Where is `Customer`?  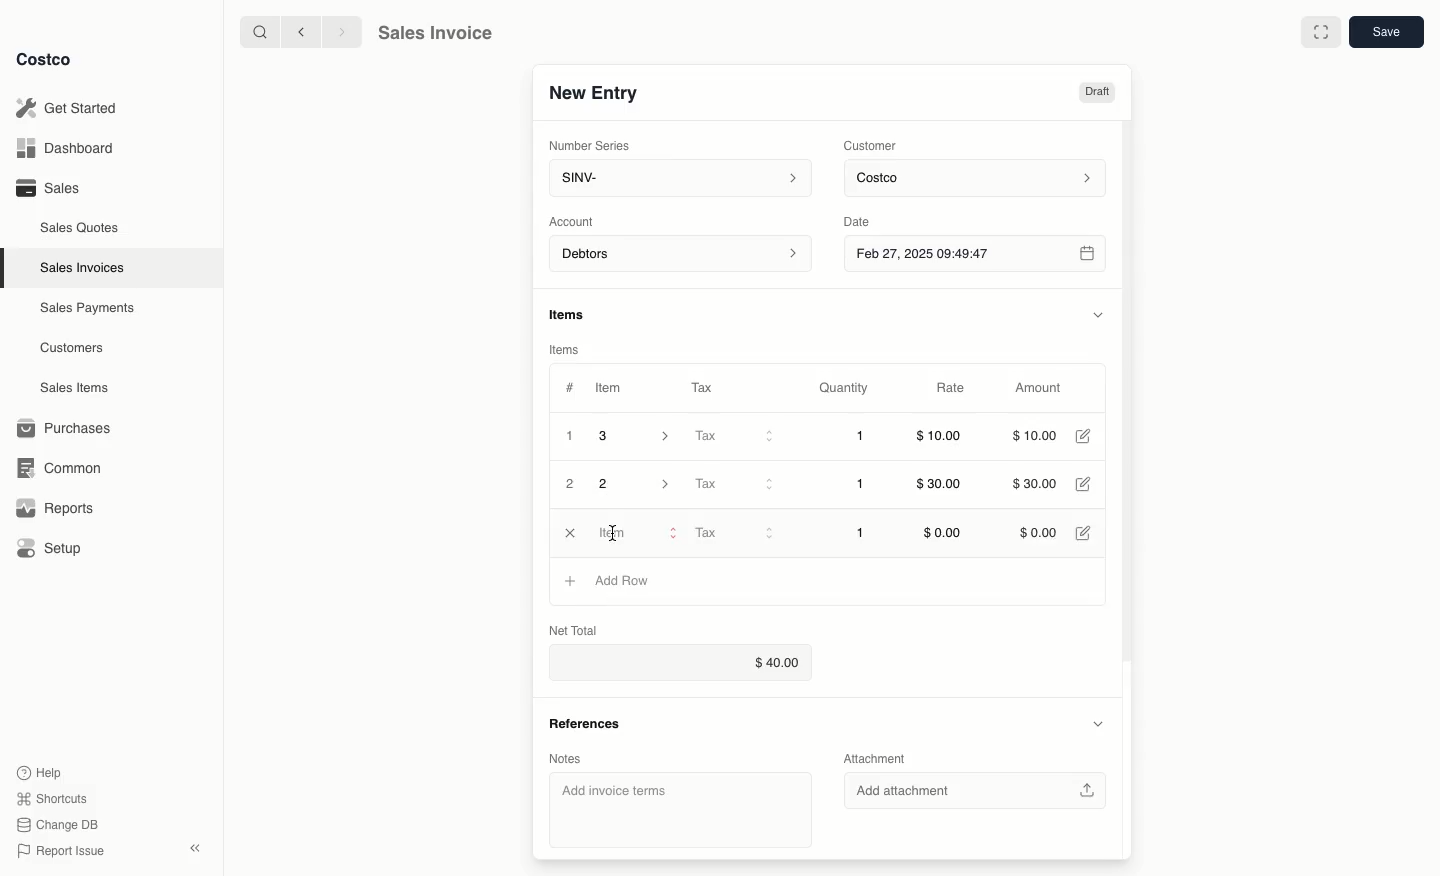
Customer is located at coordinates (871, 144).